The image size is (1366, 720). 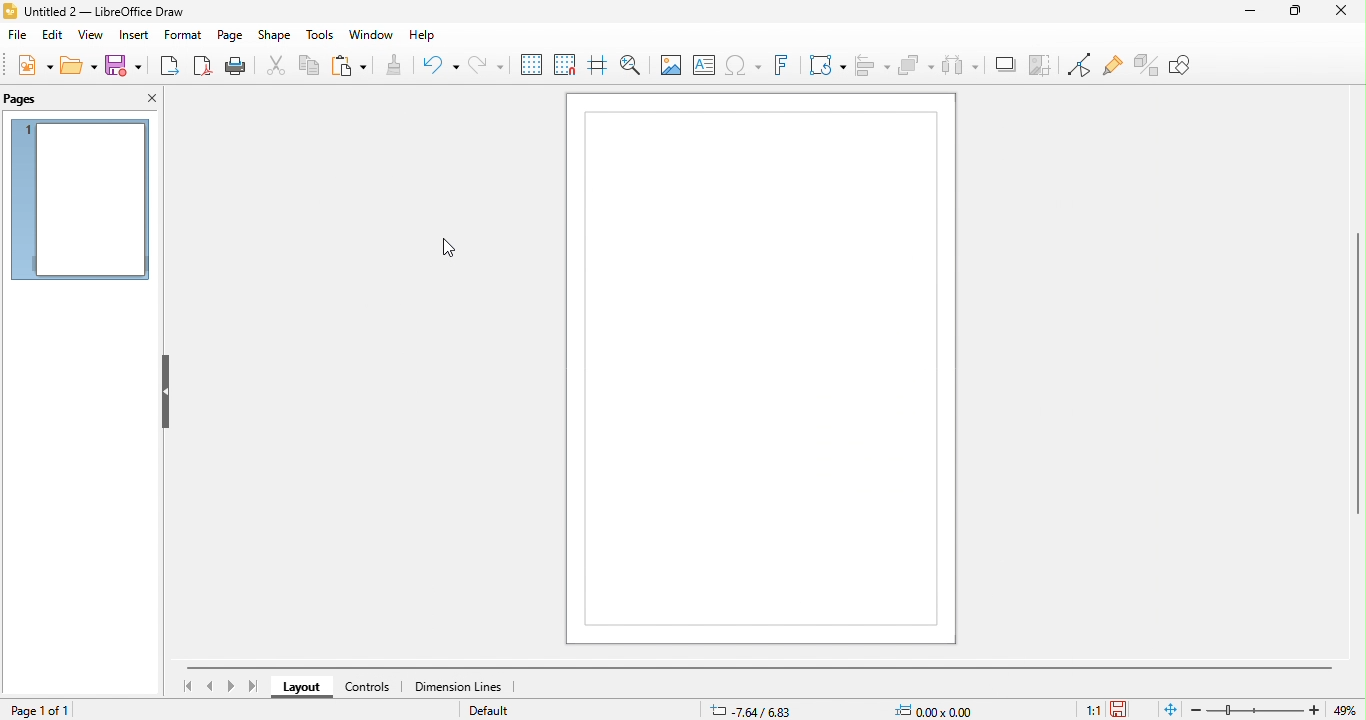 What do you see at coordinates (125, 65) in the screenshot?
I see `save` at bounding box center [125, 65].